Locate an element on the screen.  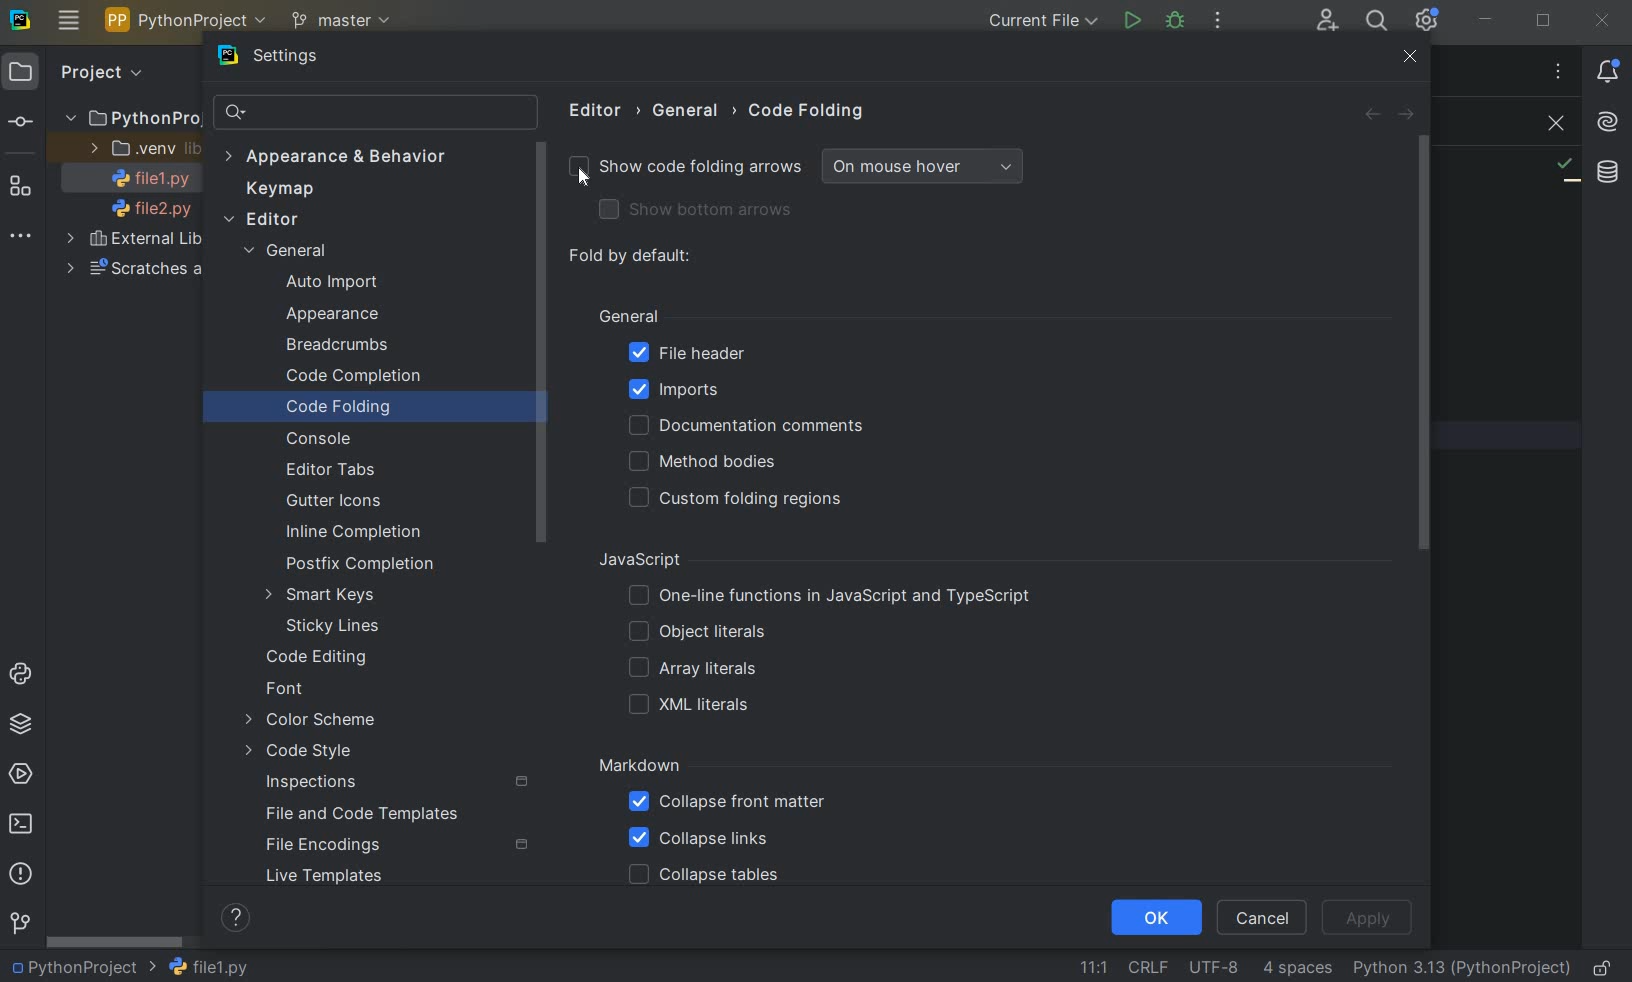
FILE NAME 1 is located at coordinates (144, 180).